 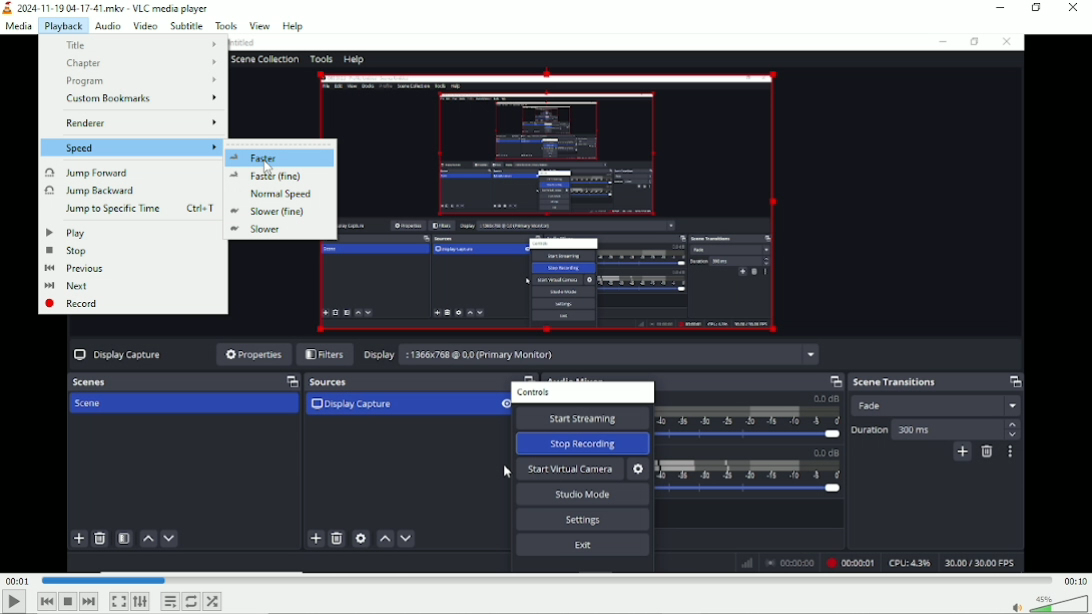 I want to click on Program, so click(x=136, y=80).